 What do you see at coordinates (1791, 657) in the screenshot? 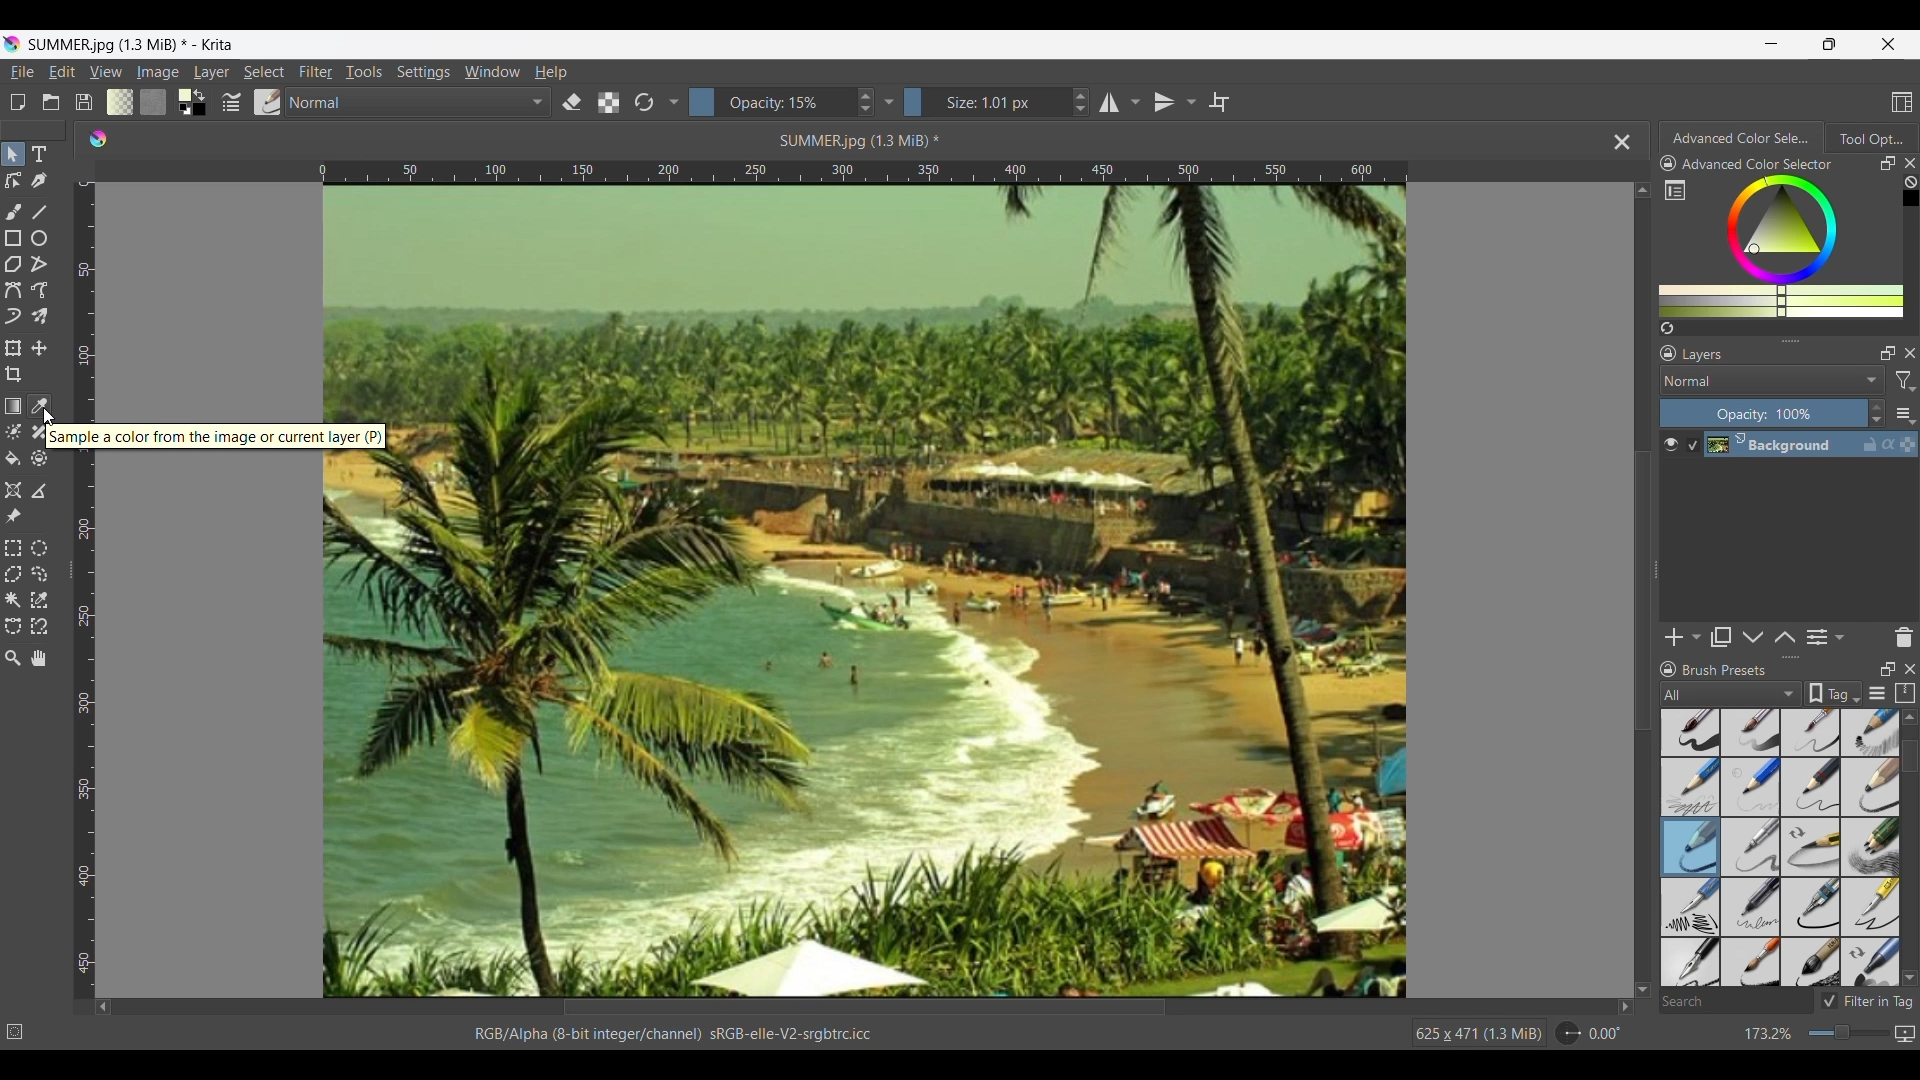
I see `Change height of panels attached to this line` at bounding box center [1791, 657].